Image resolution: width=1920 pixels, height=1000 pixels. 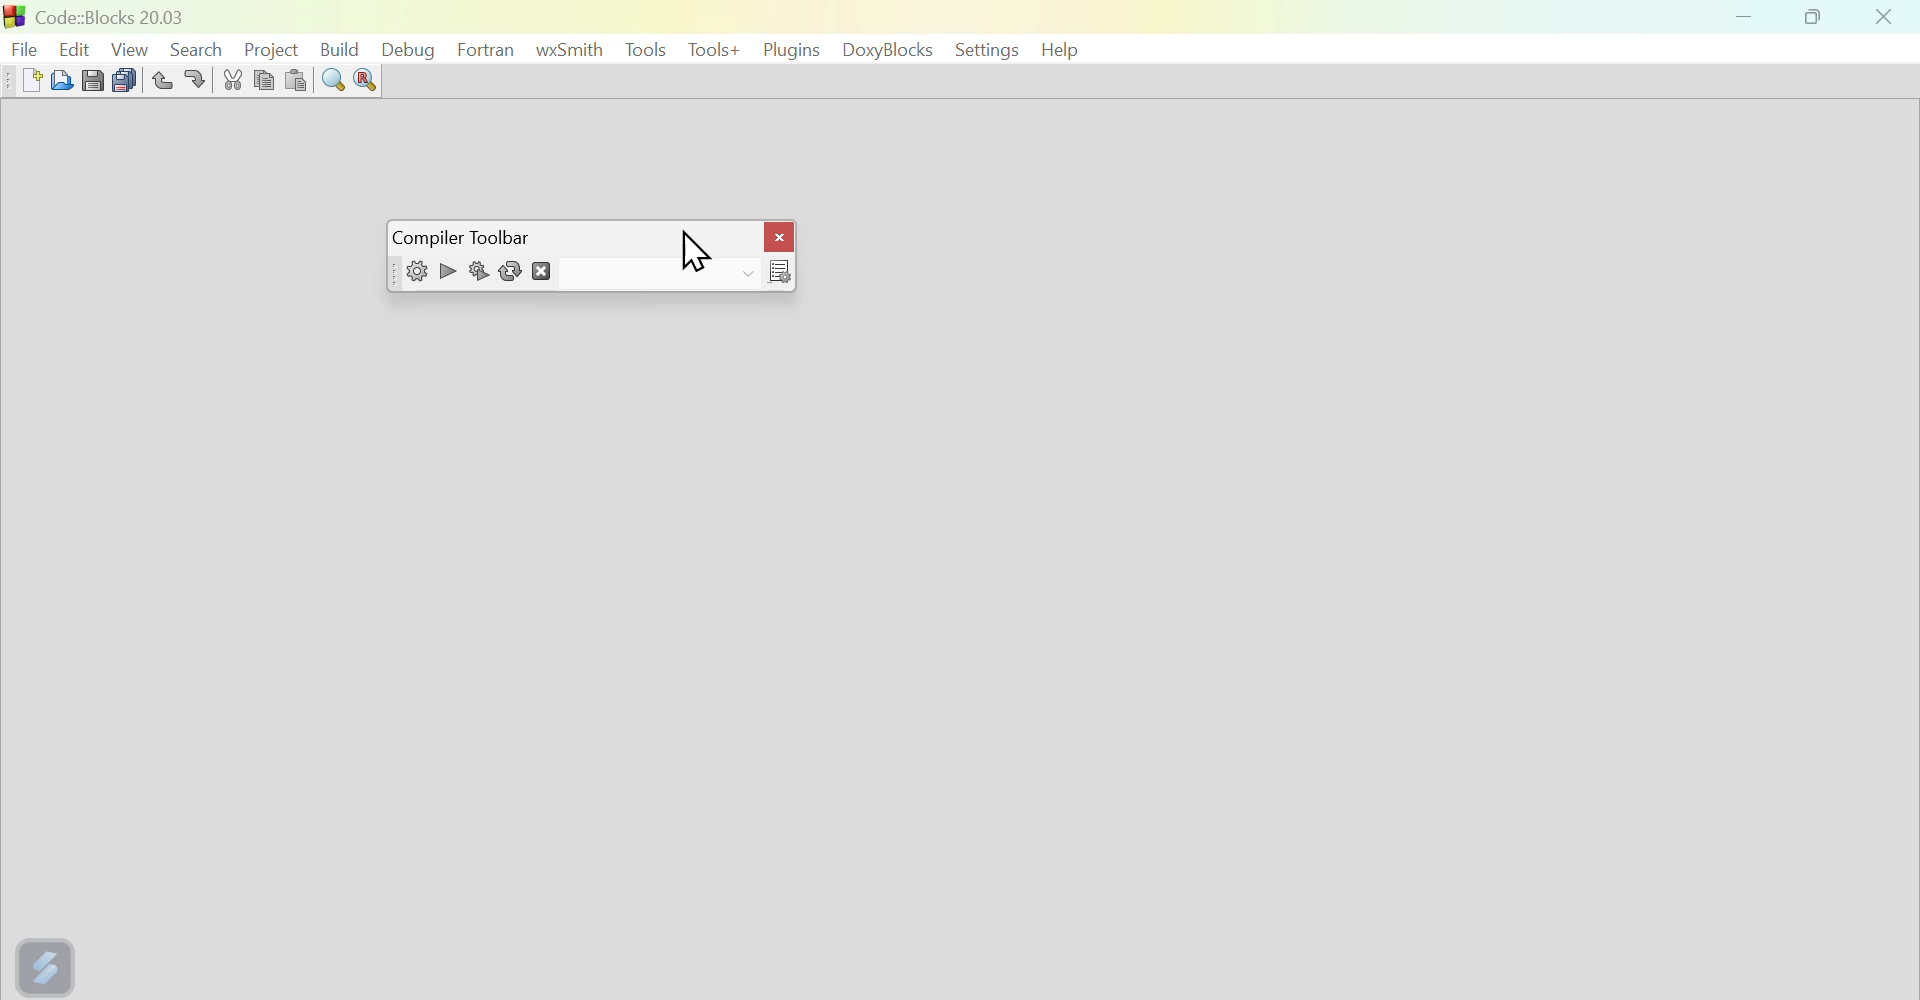 What do you see at coordinates (687, 249) in the screenshot?
I see `Cursor` at bounding box center [687, 249].